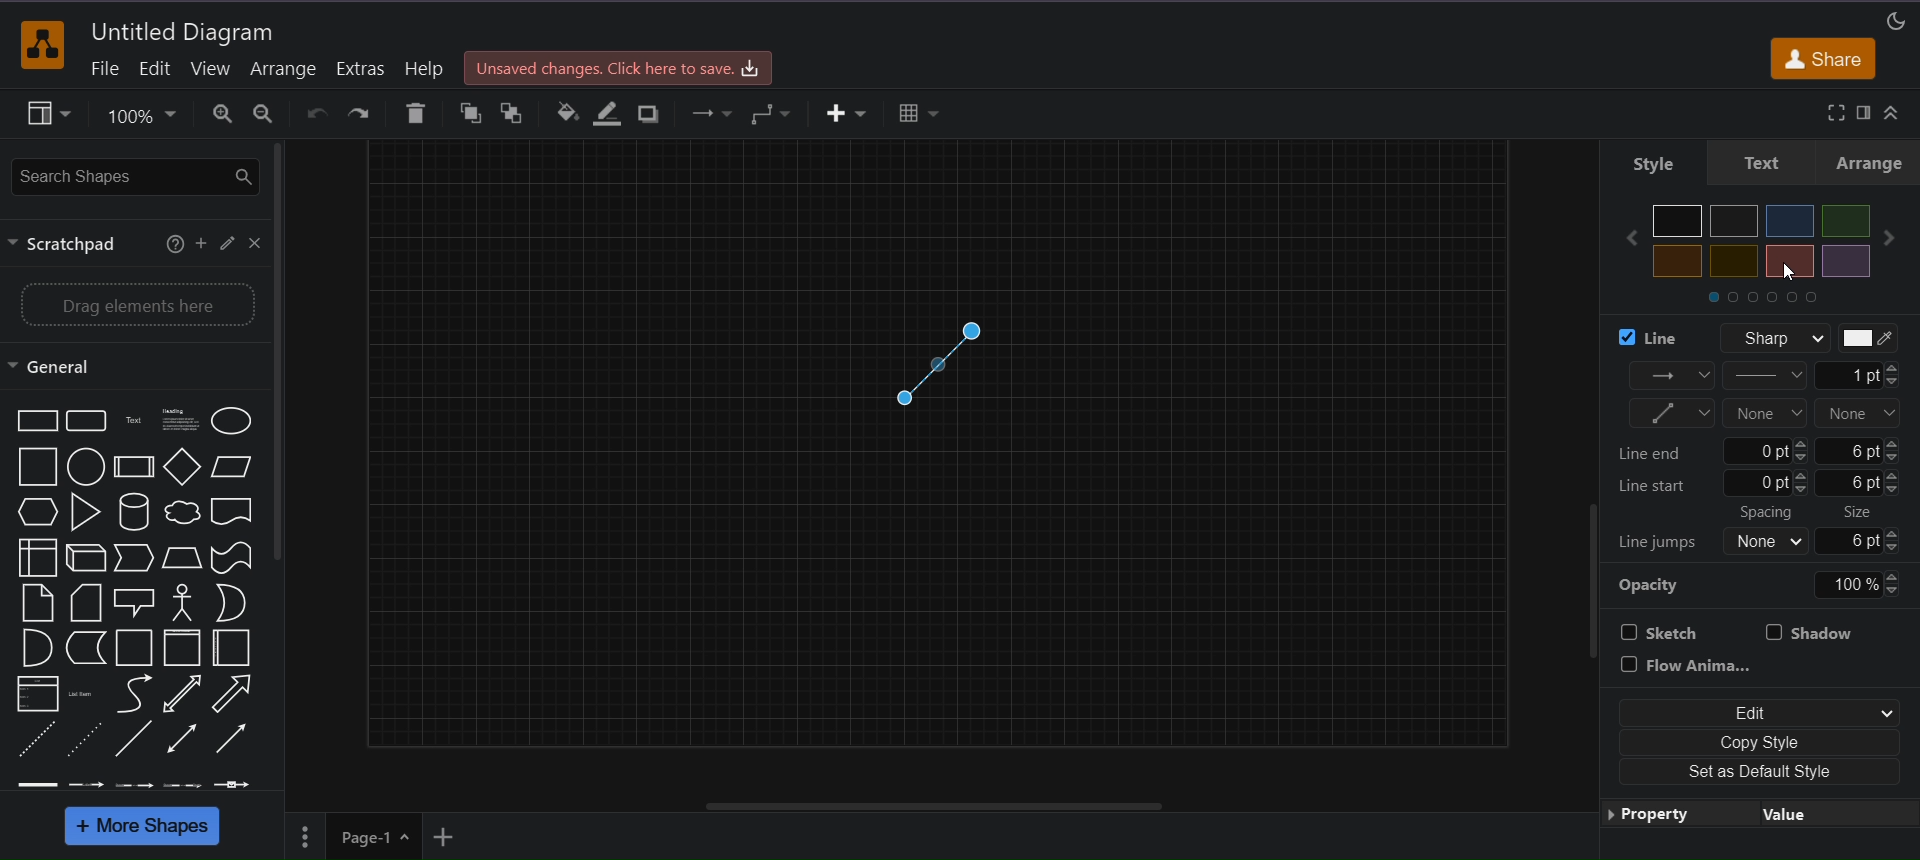 The height and width of the screenshot is (860, 1920). What do you see at coordinates (202, 244) in the screenshot?
I see `add` at bounding box center [202, 244].